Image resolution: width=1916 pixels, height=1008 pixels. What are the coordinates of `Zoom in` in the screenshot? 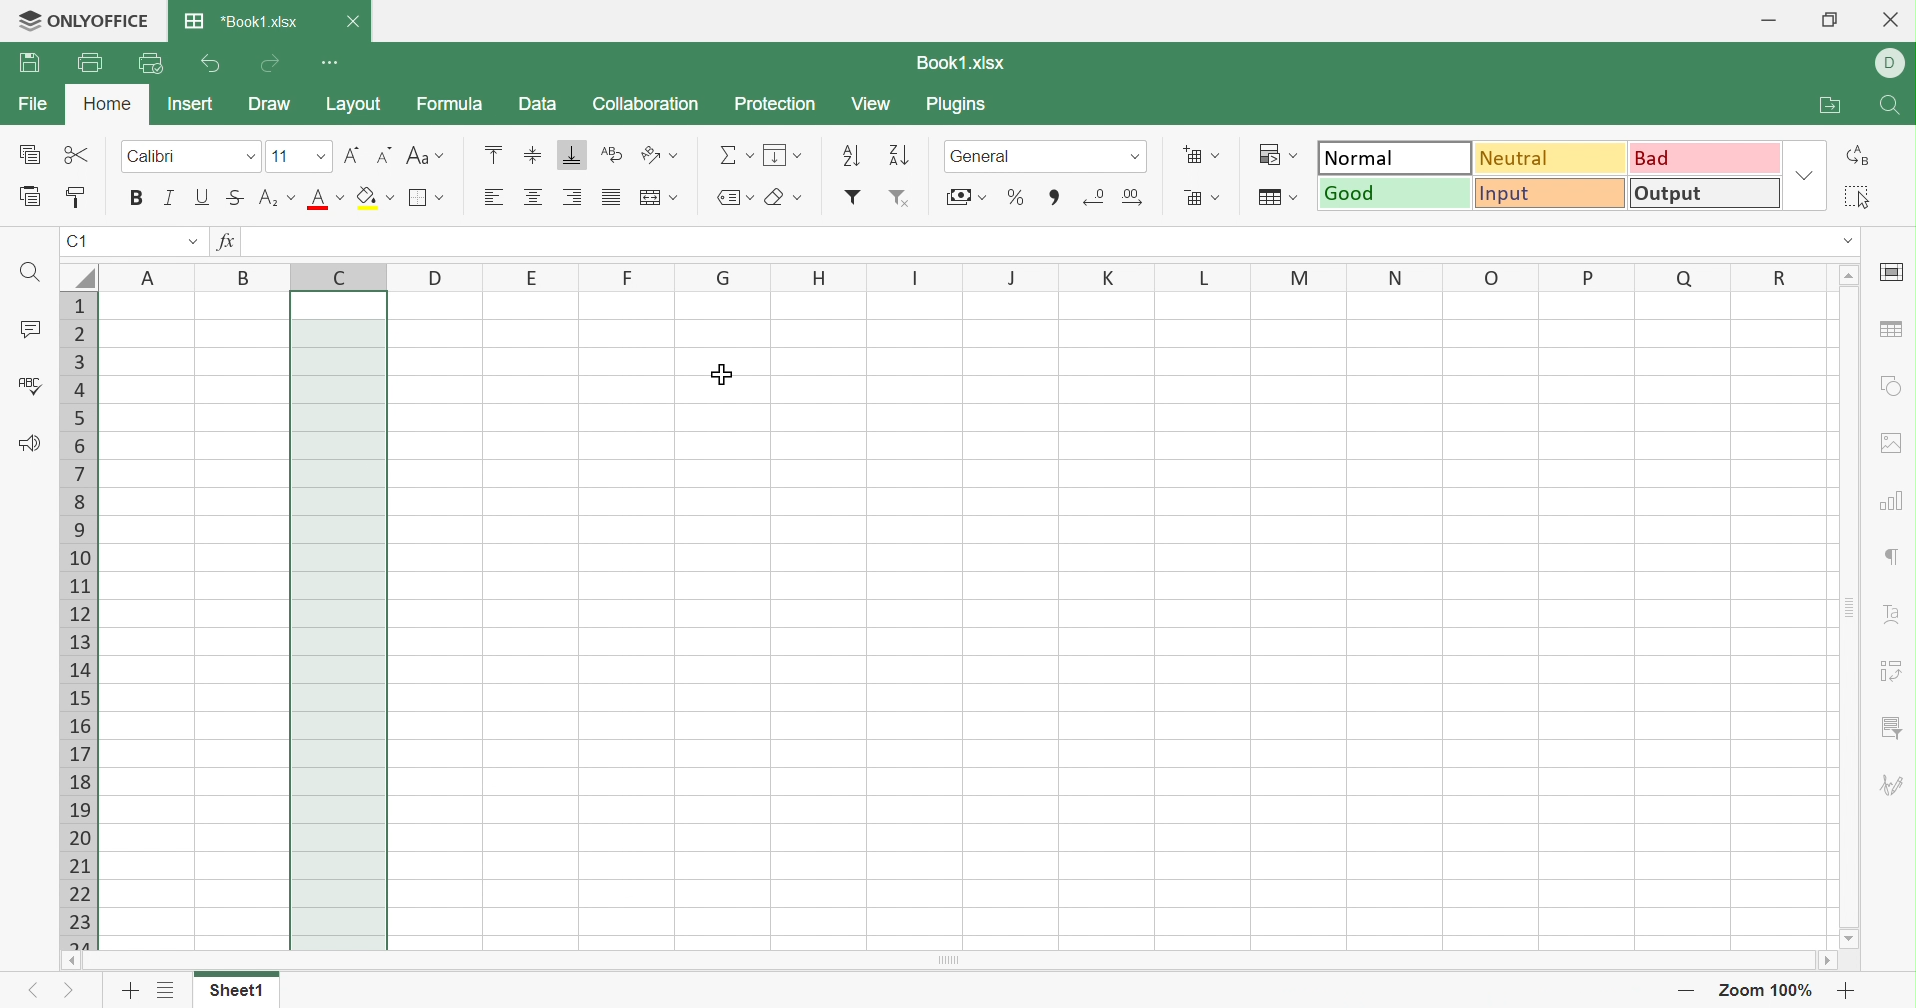 It's located at (1850, 989).